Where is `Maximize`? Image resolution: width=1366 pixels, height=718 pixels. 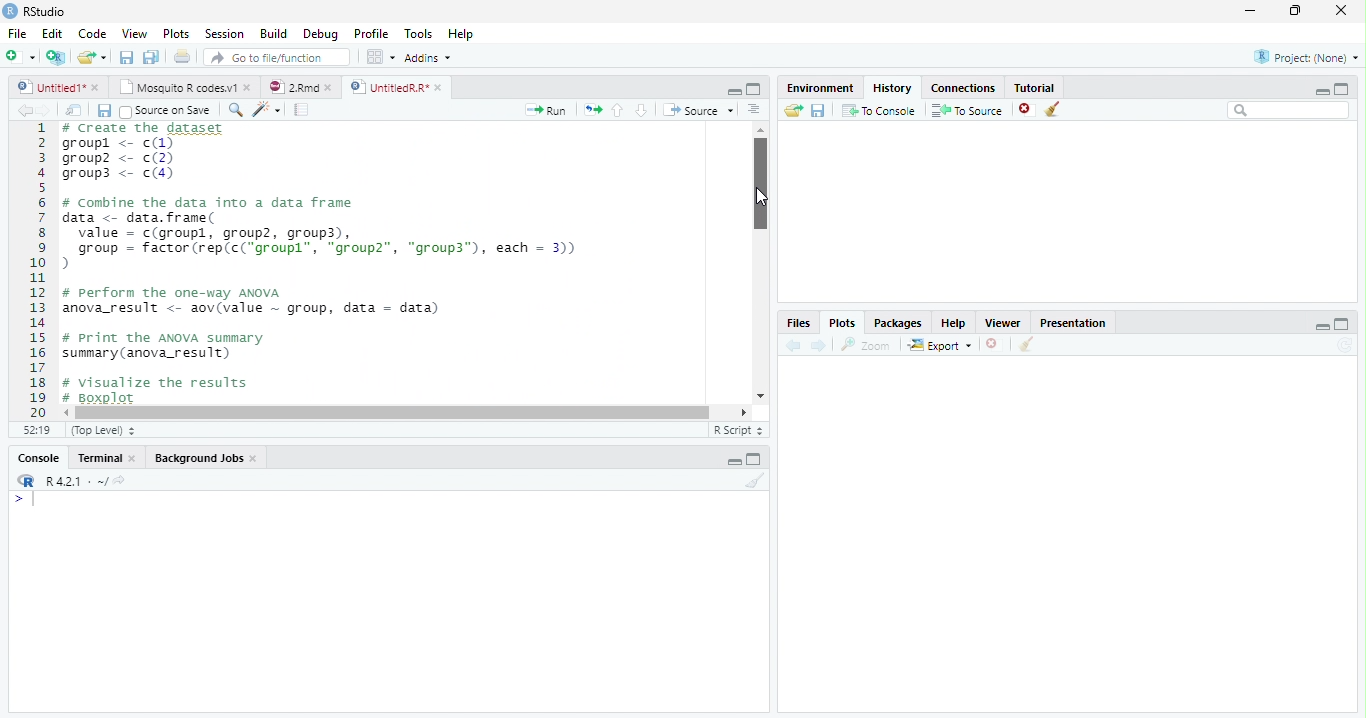
Maximize is located at coordinates (1342, 325).